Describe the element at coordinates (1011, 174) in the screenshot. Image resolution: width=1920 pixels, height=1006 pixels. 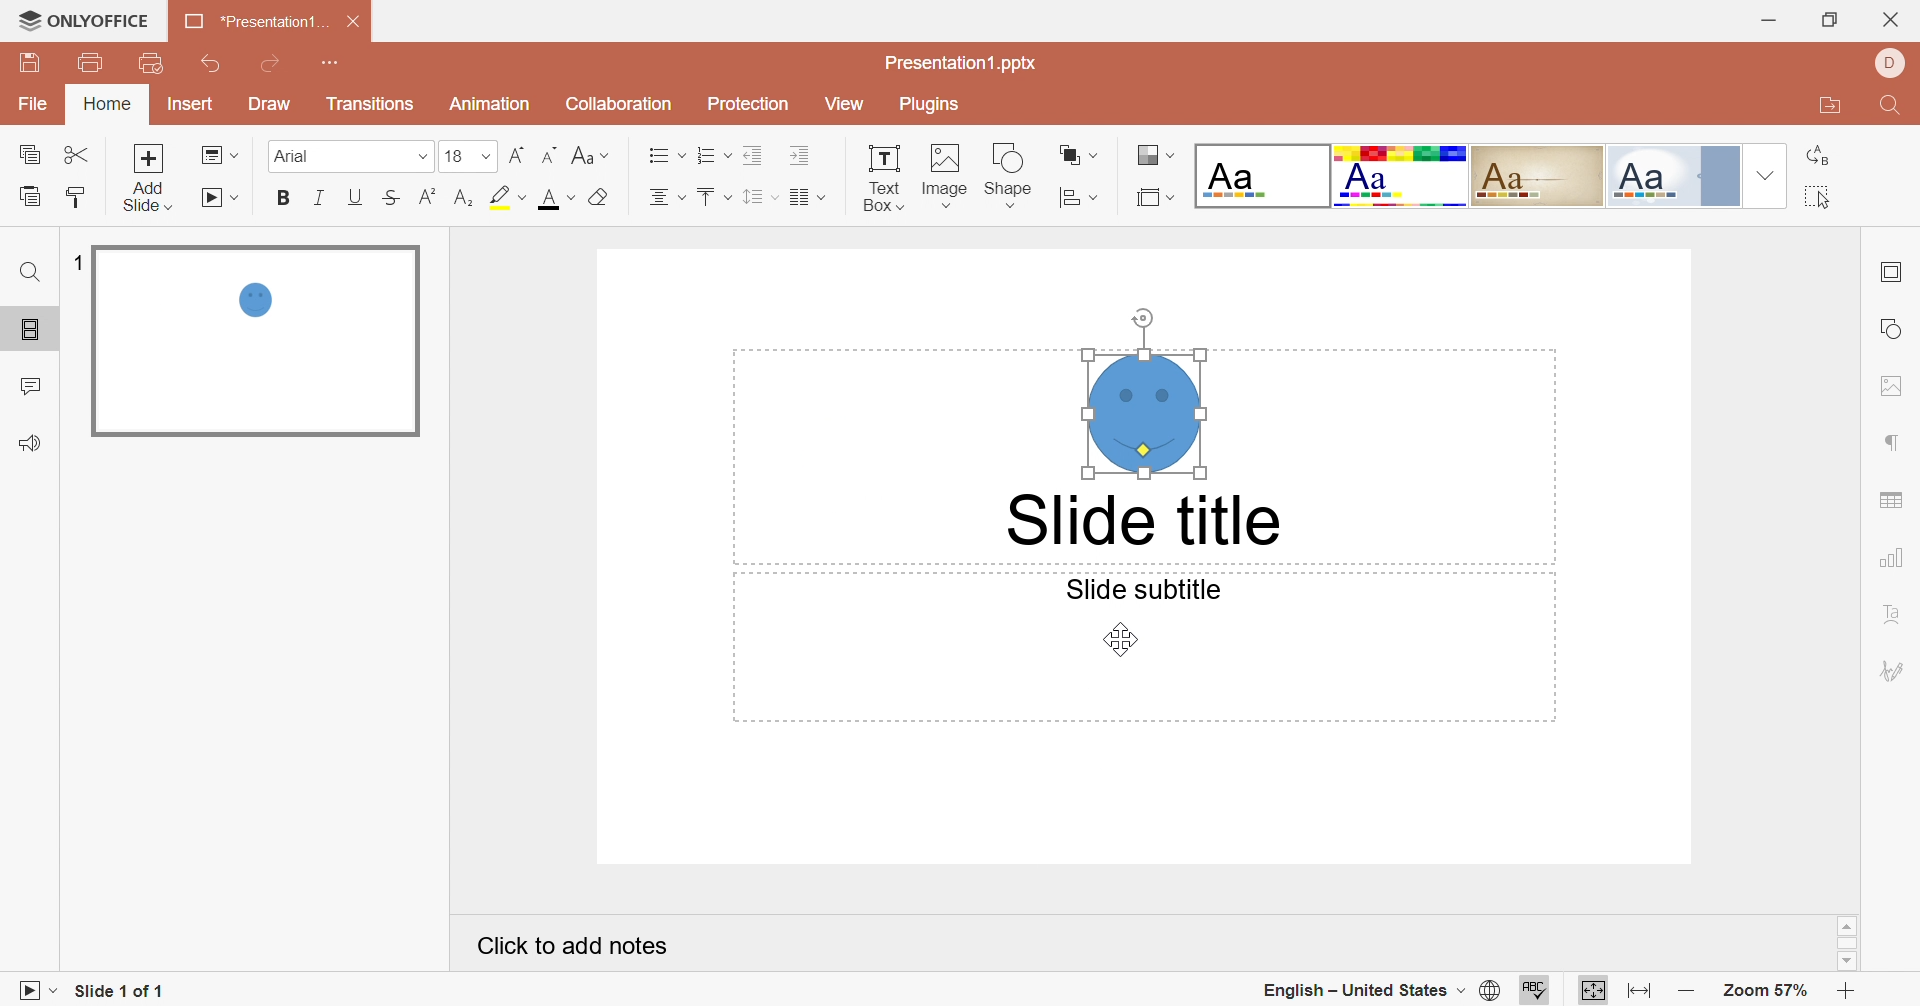
I see `Shape` at that location.